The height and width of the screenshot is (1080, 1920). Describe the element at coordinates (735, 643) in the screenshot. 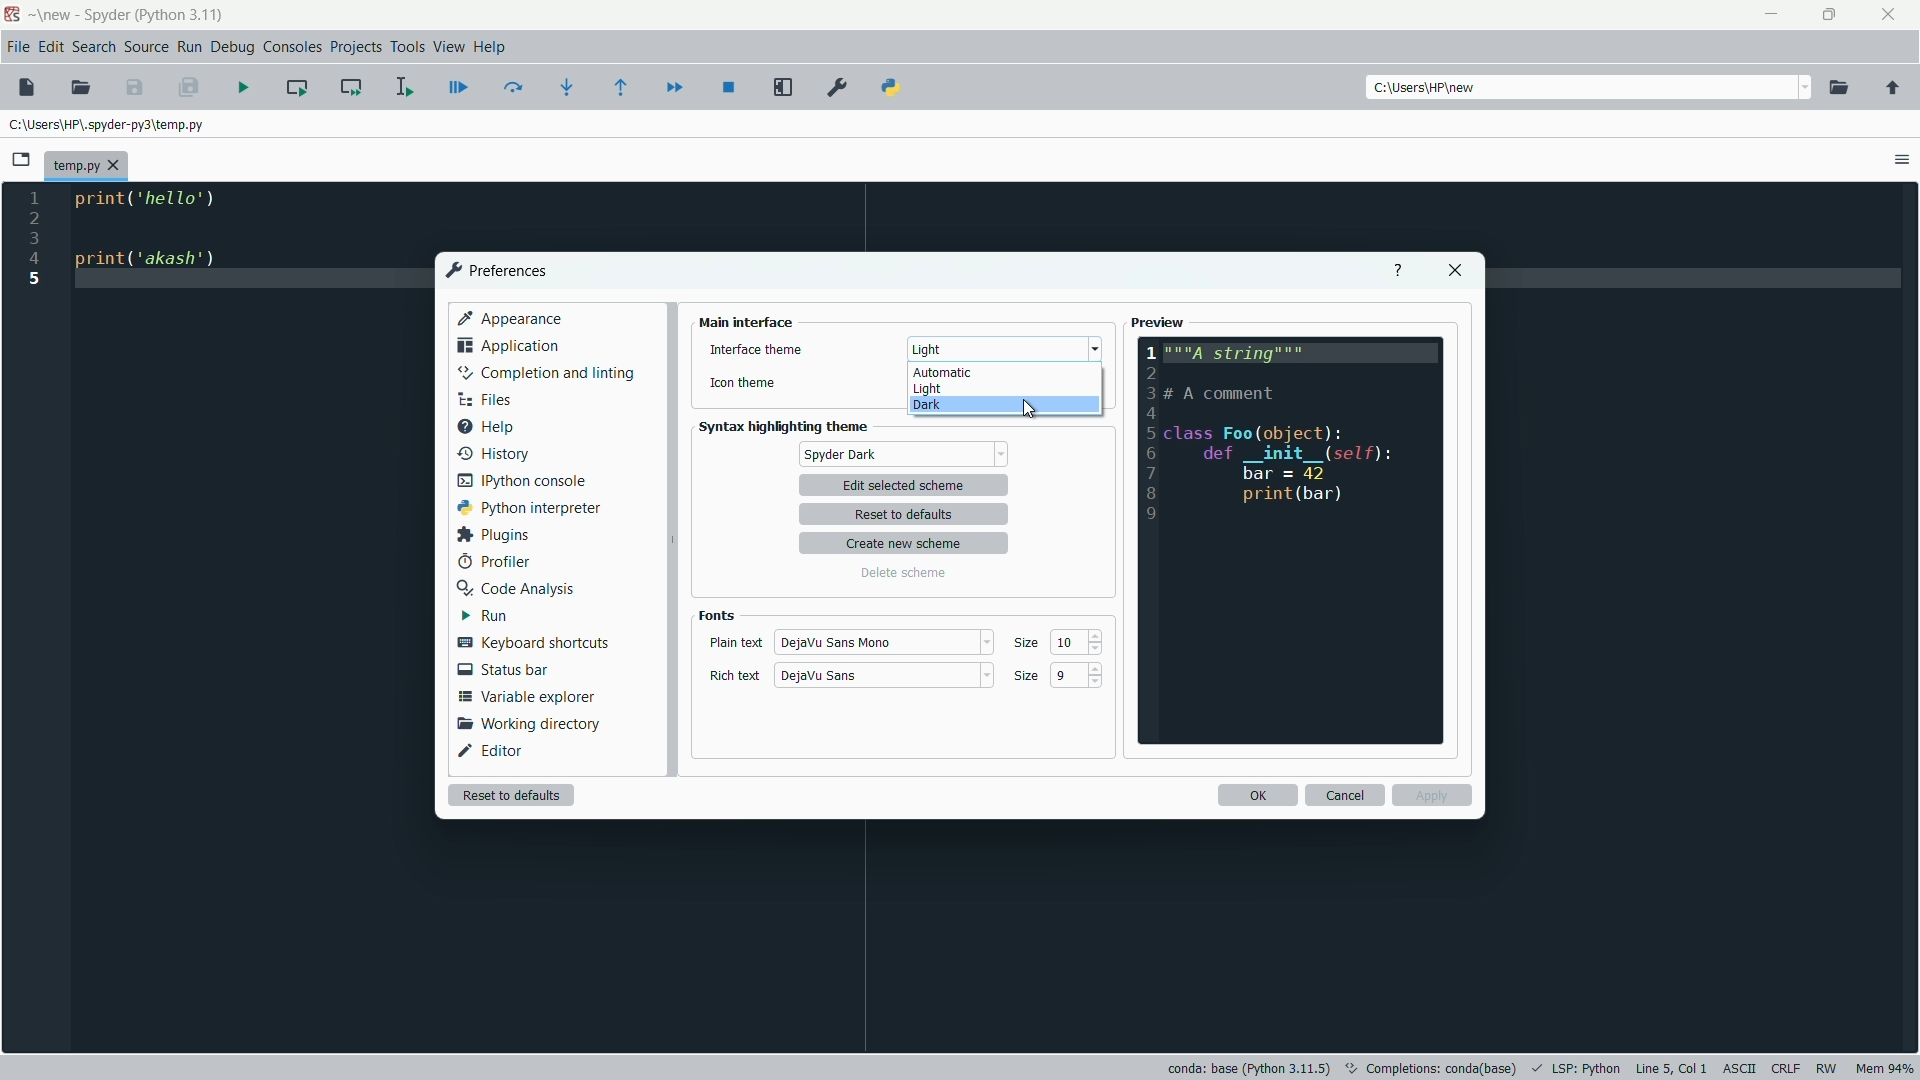

I see `plain text` at that location.